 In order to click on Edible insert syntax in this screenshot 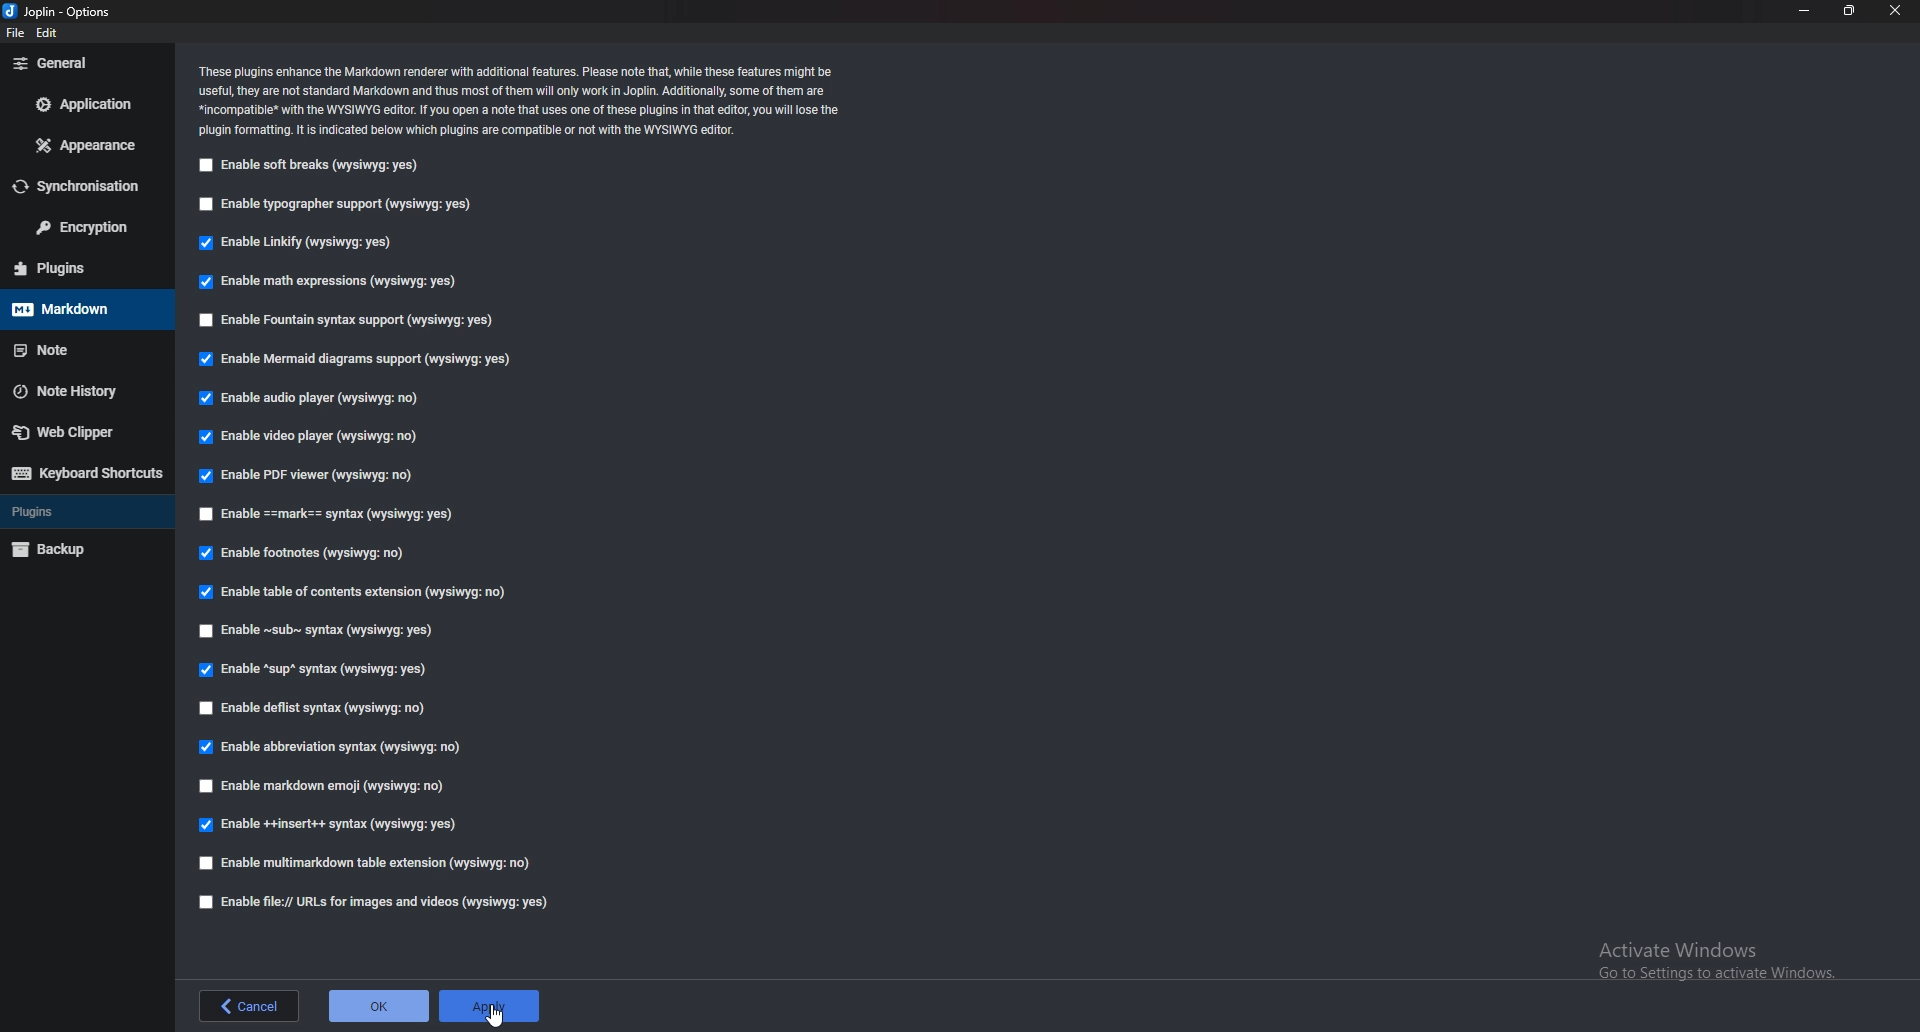, I will do `click(326, 827)`.